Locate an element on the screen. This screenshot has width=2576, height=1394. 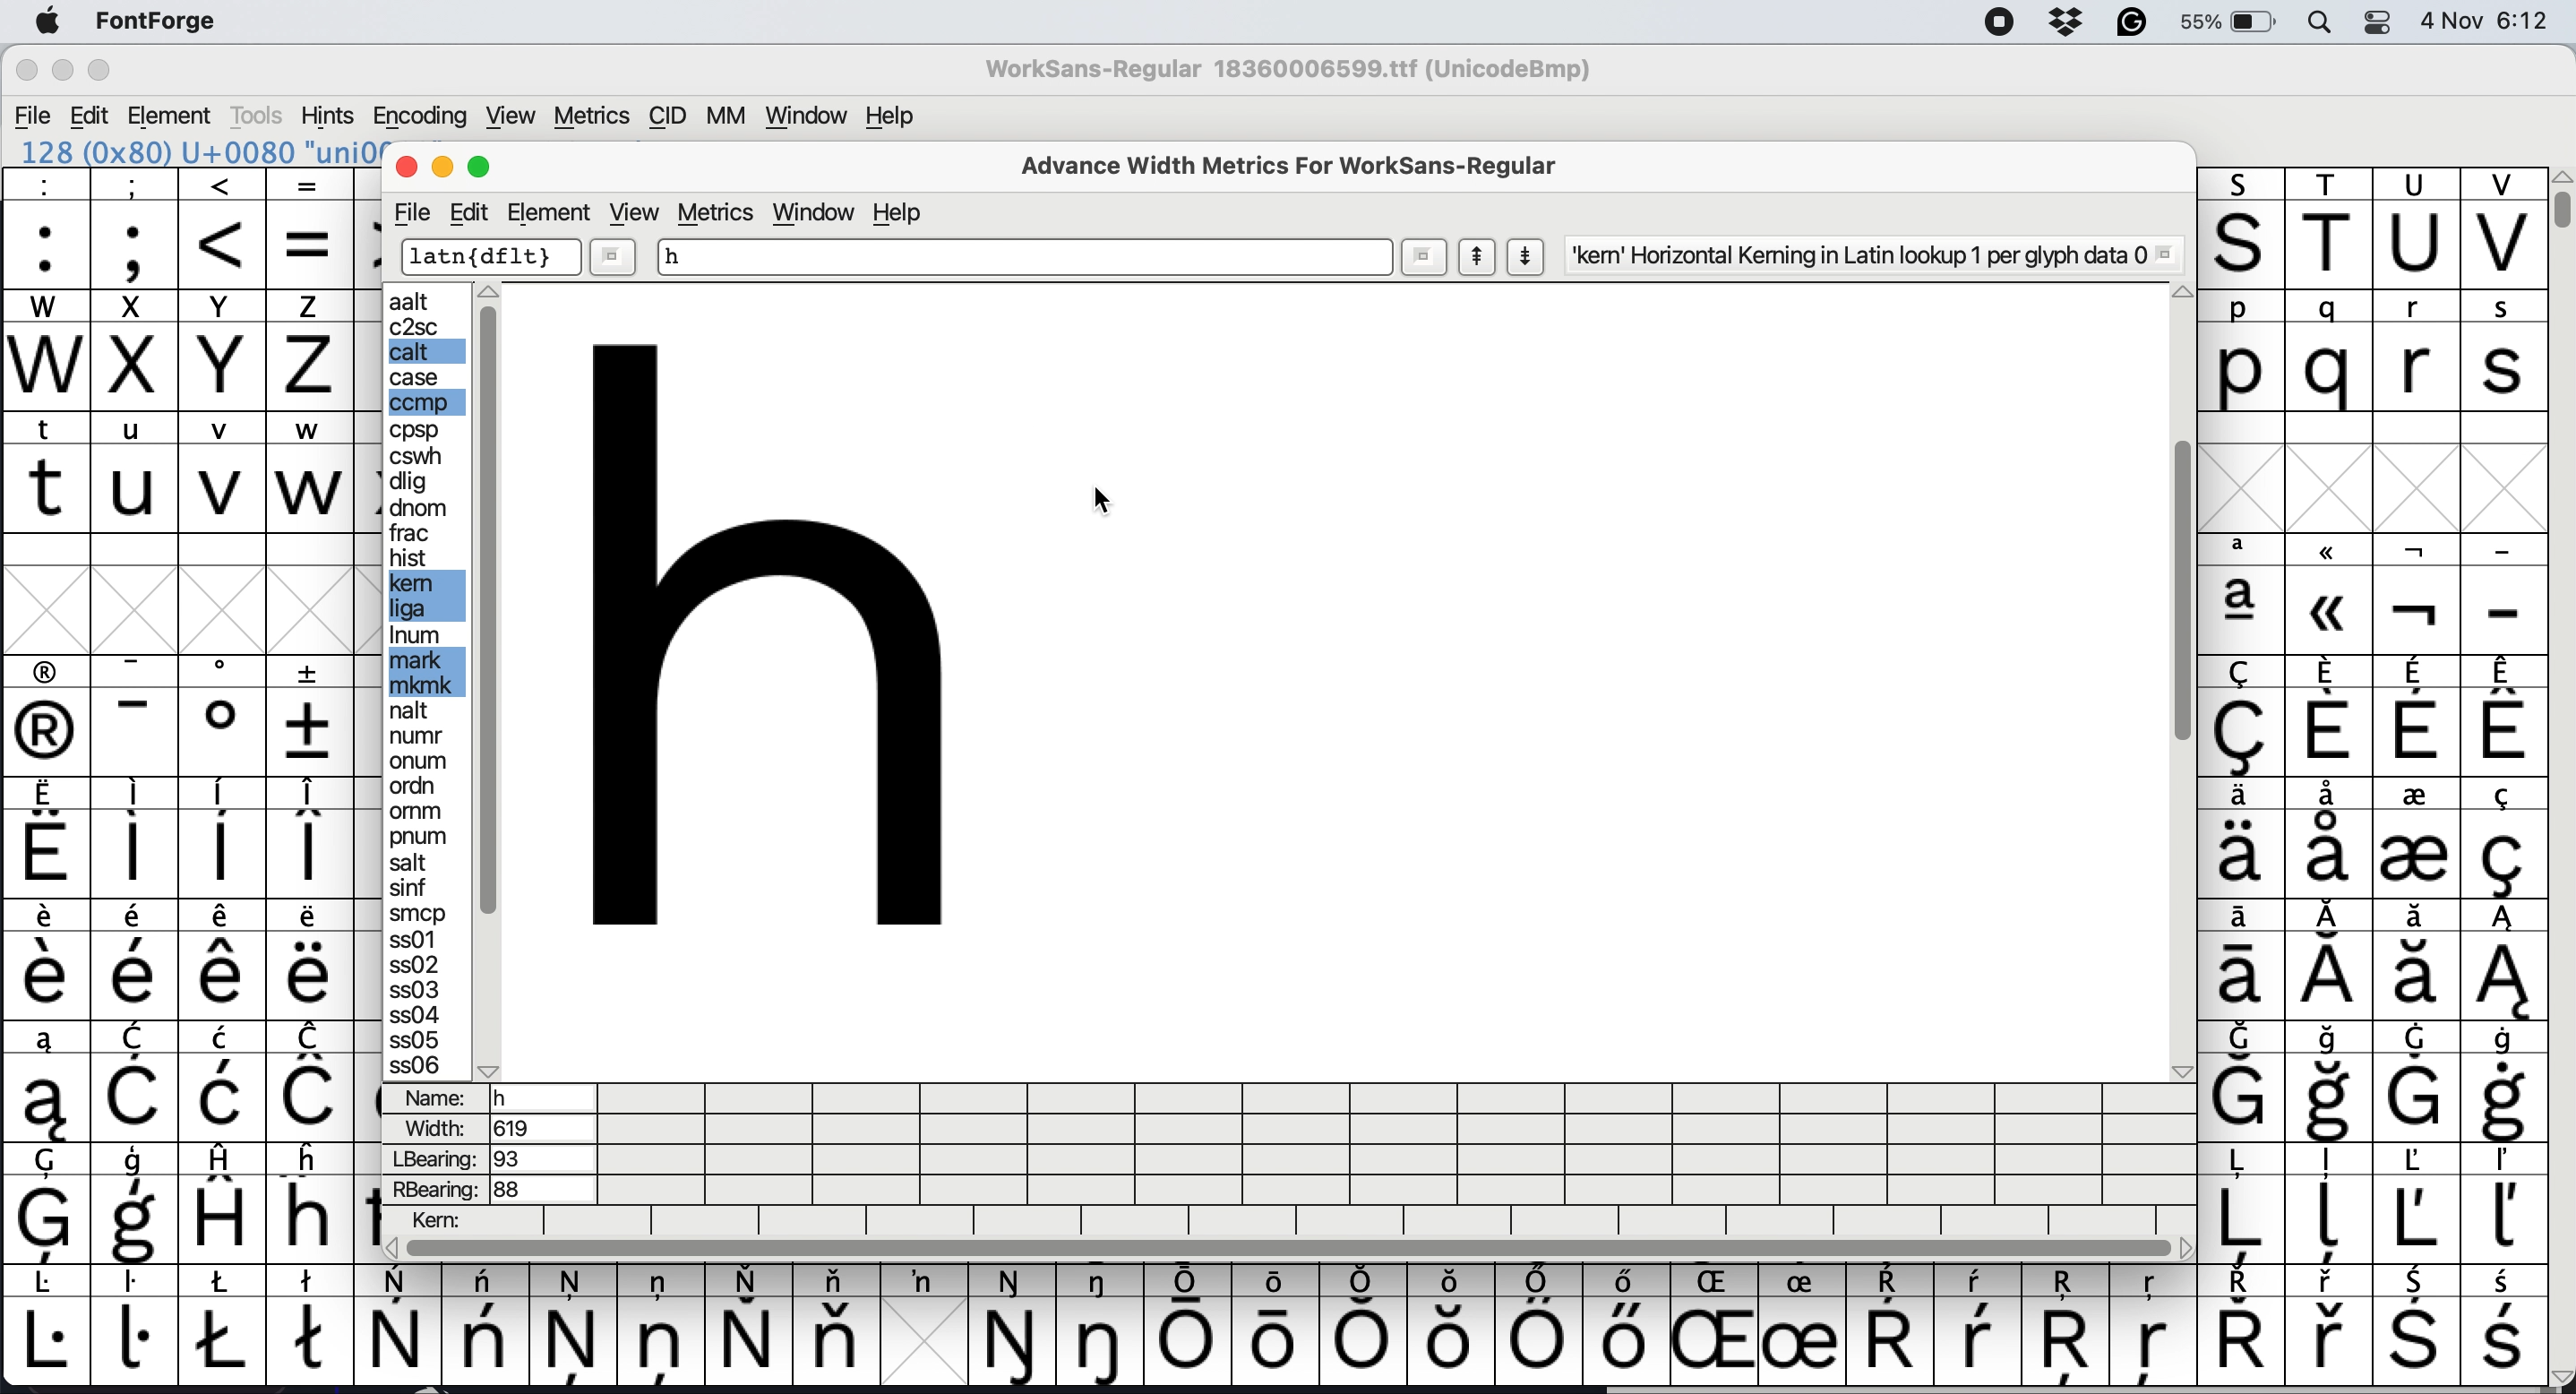
horizontal scroll bar is located at coordinates (1293, 1249).